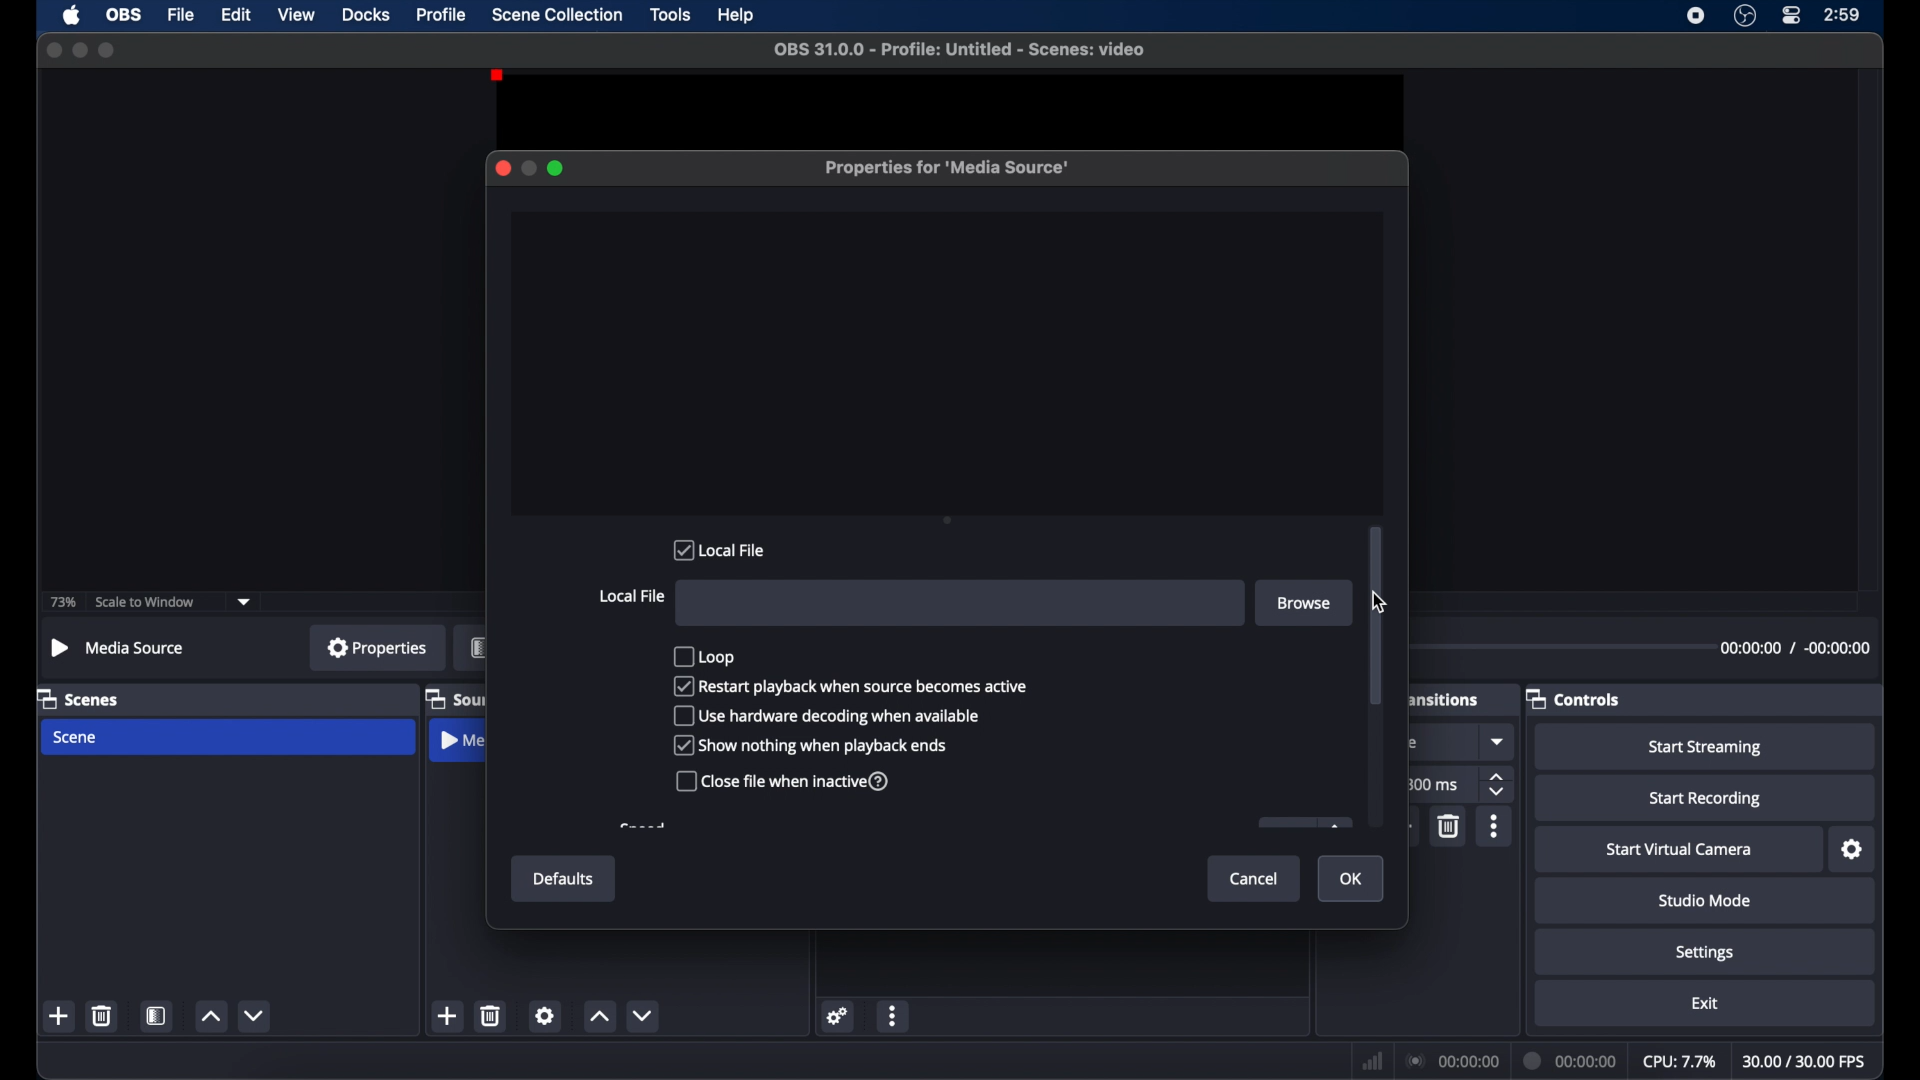  What do you see at coordinates (1433, 783) in the screenshot?
I see `300 ms` at bounding box center [1433, 783].